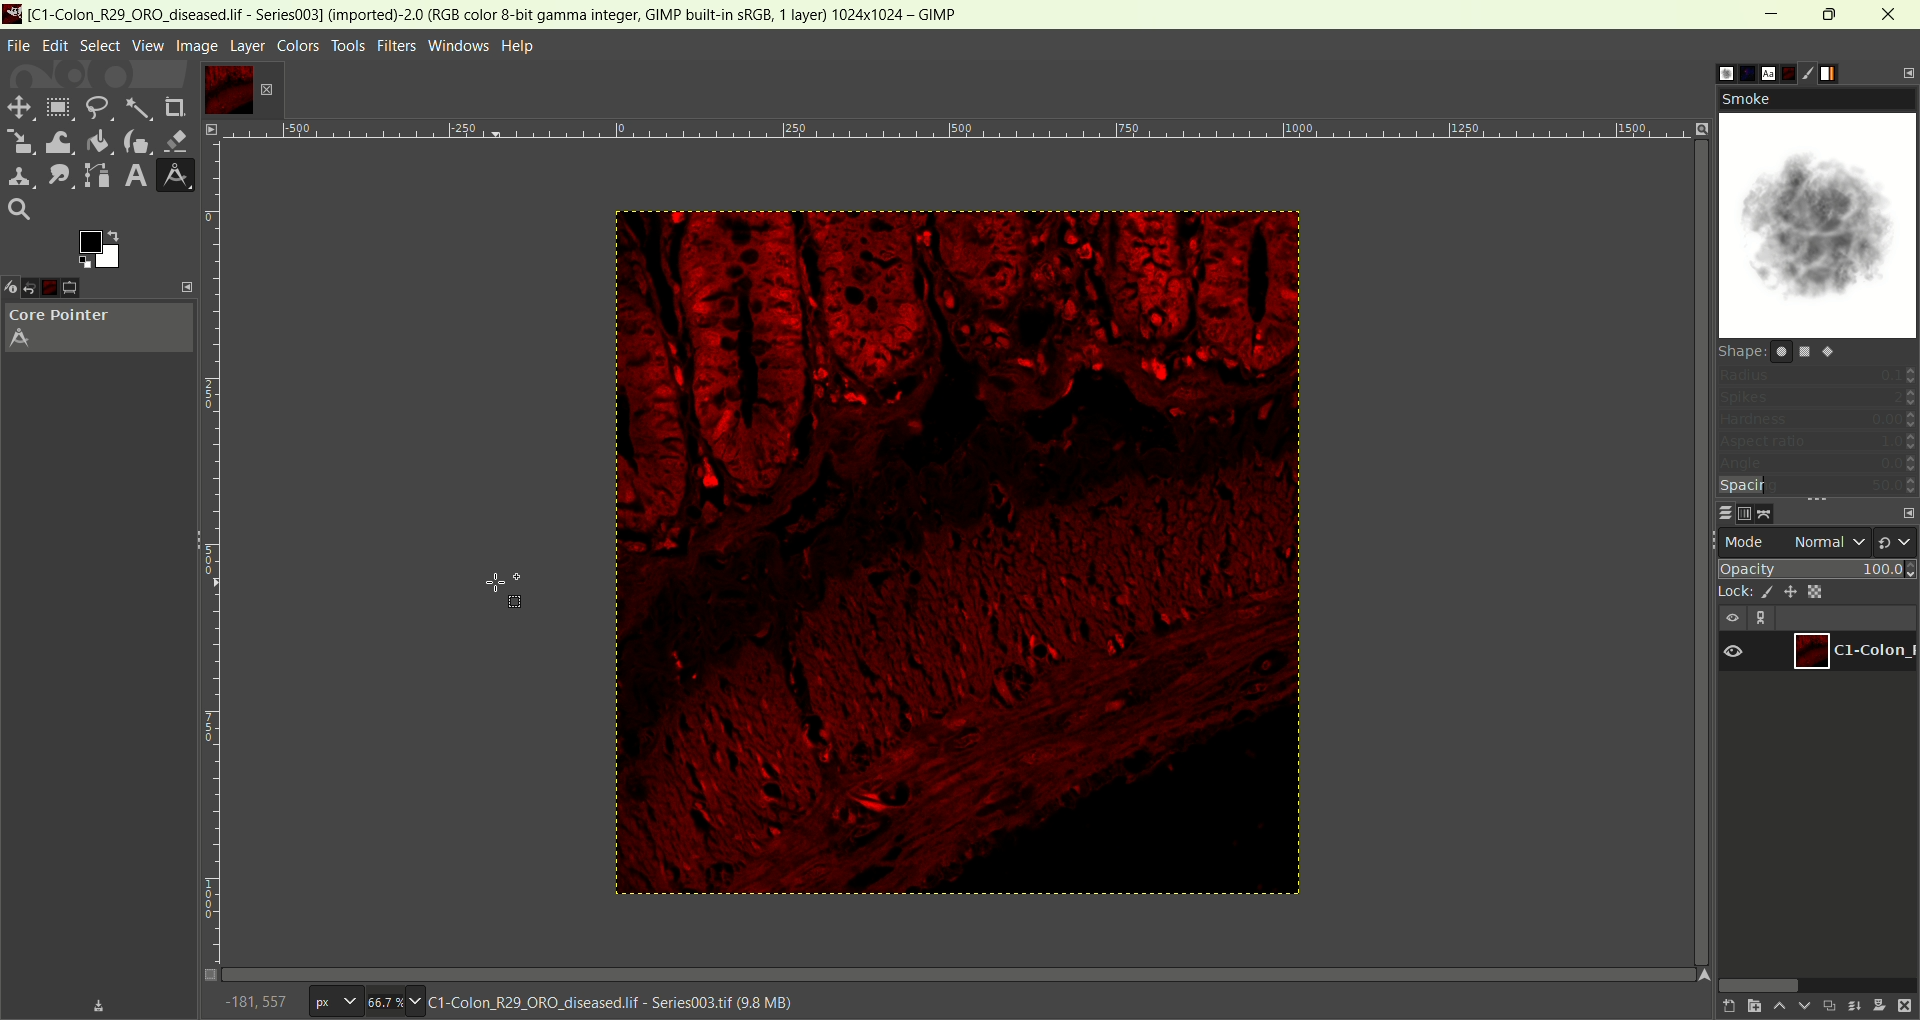 The image size is (1920, 1020). Describe the element at coordinates (1709, 73) in the screenshot. I see `brush` at that location.